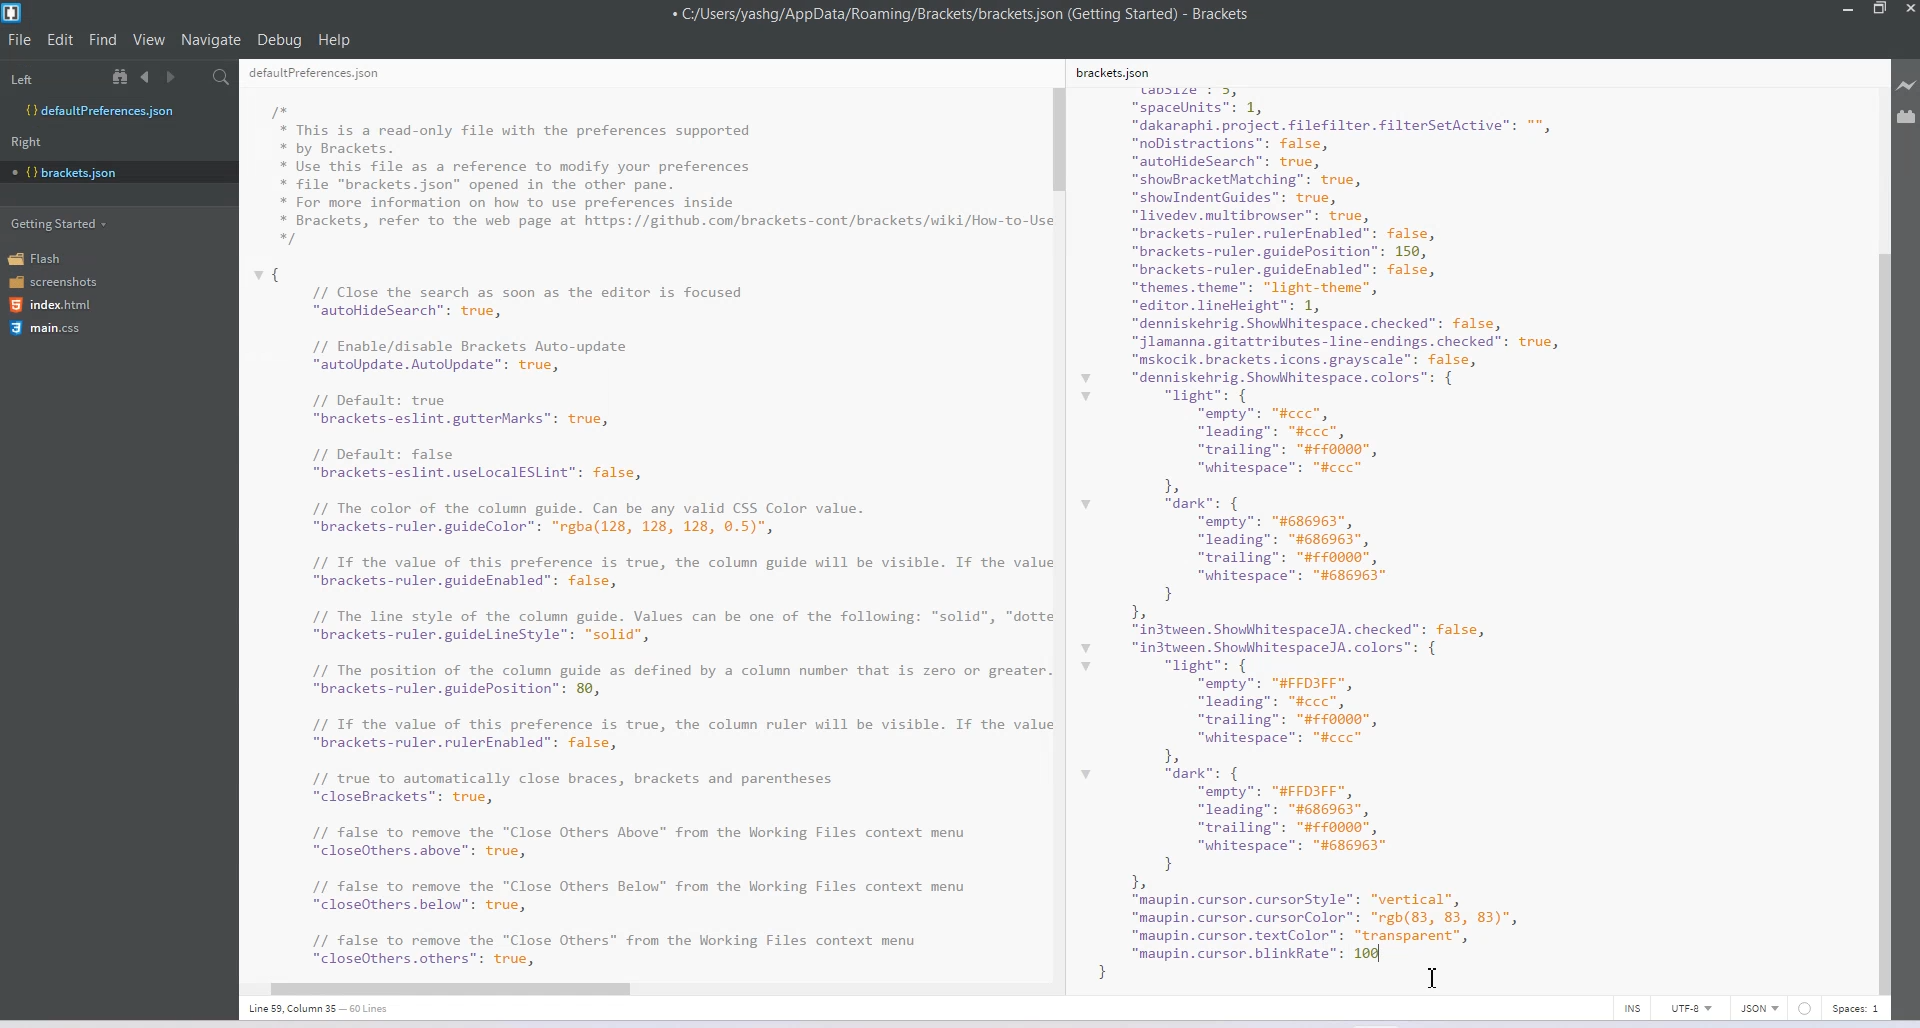 This screenshot has height=1028, width=1920. I want to click on Close, so click(1908, 11).